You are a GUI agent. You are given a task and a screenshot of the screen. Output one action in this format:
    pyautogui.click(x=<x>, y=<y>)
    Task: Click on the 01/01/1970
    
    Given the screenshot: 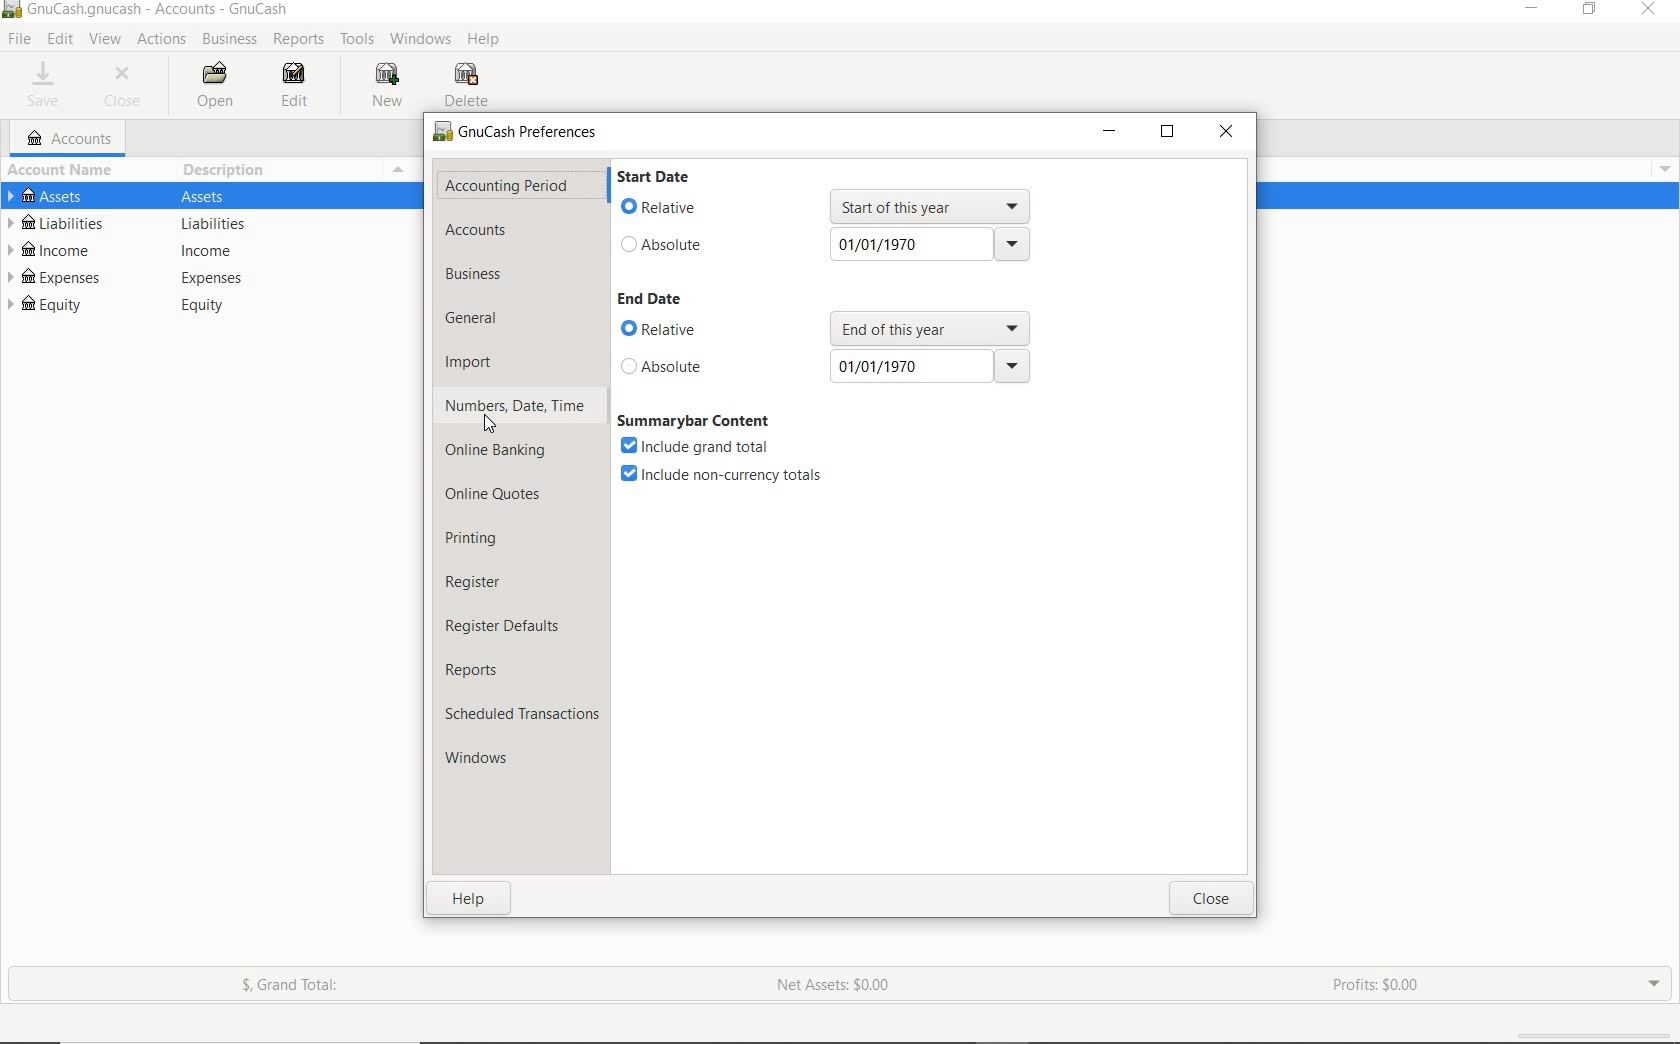 What is the action you would take?
    pyautogui.click(x=926, y=245)
    